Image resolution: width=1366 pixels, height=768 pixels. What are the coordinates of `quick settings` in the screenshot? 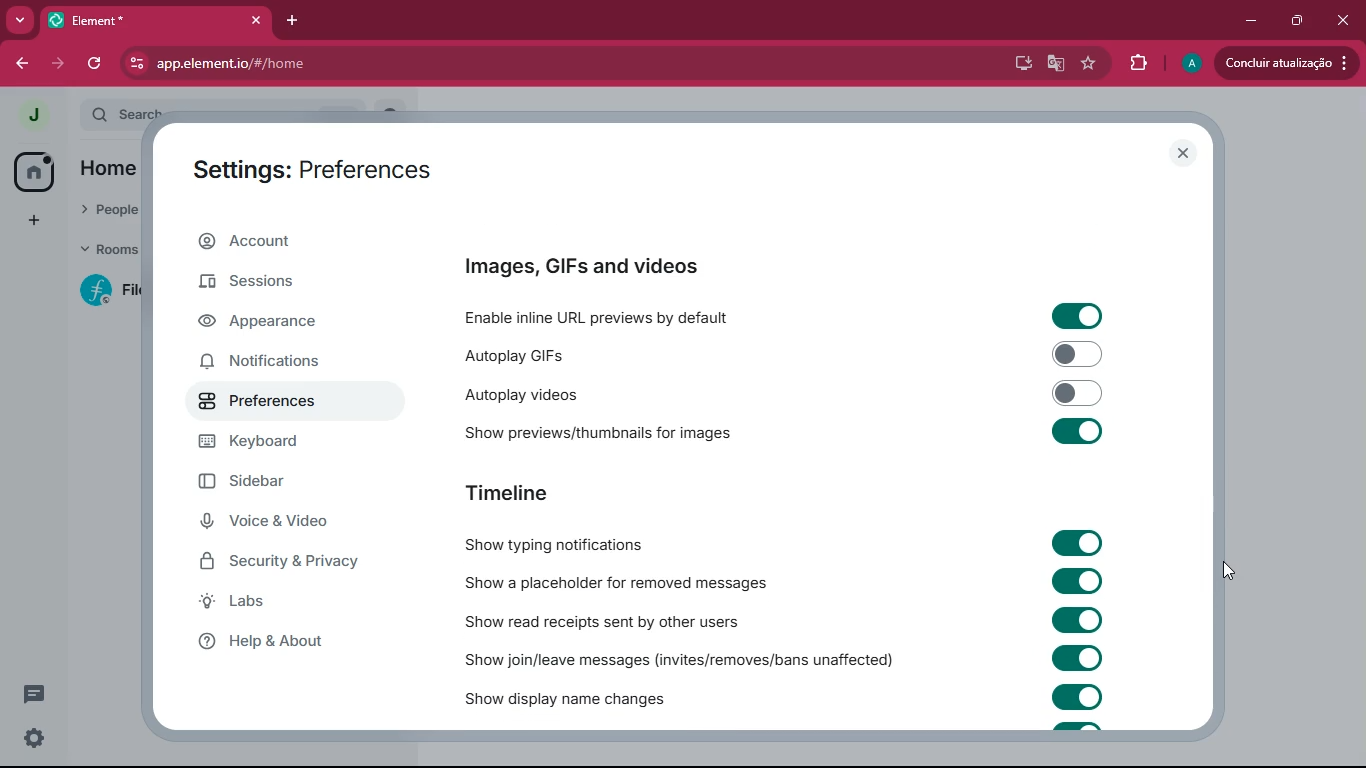 It's located at (34, 738).